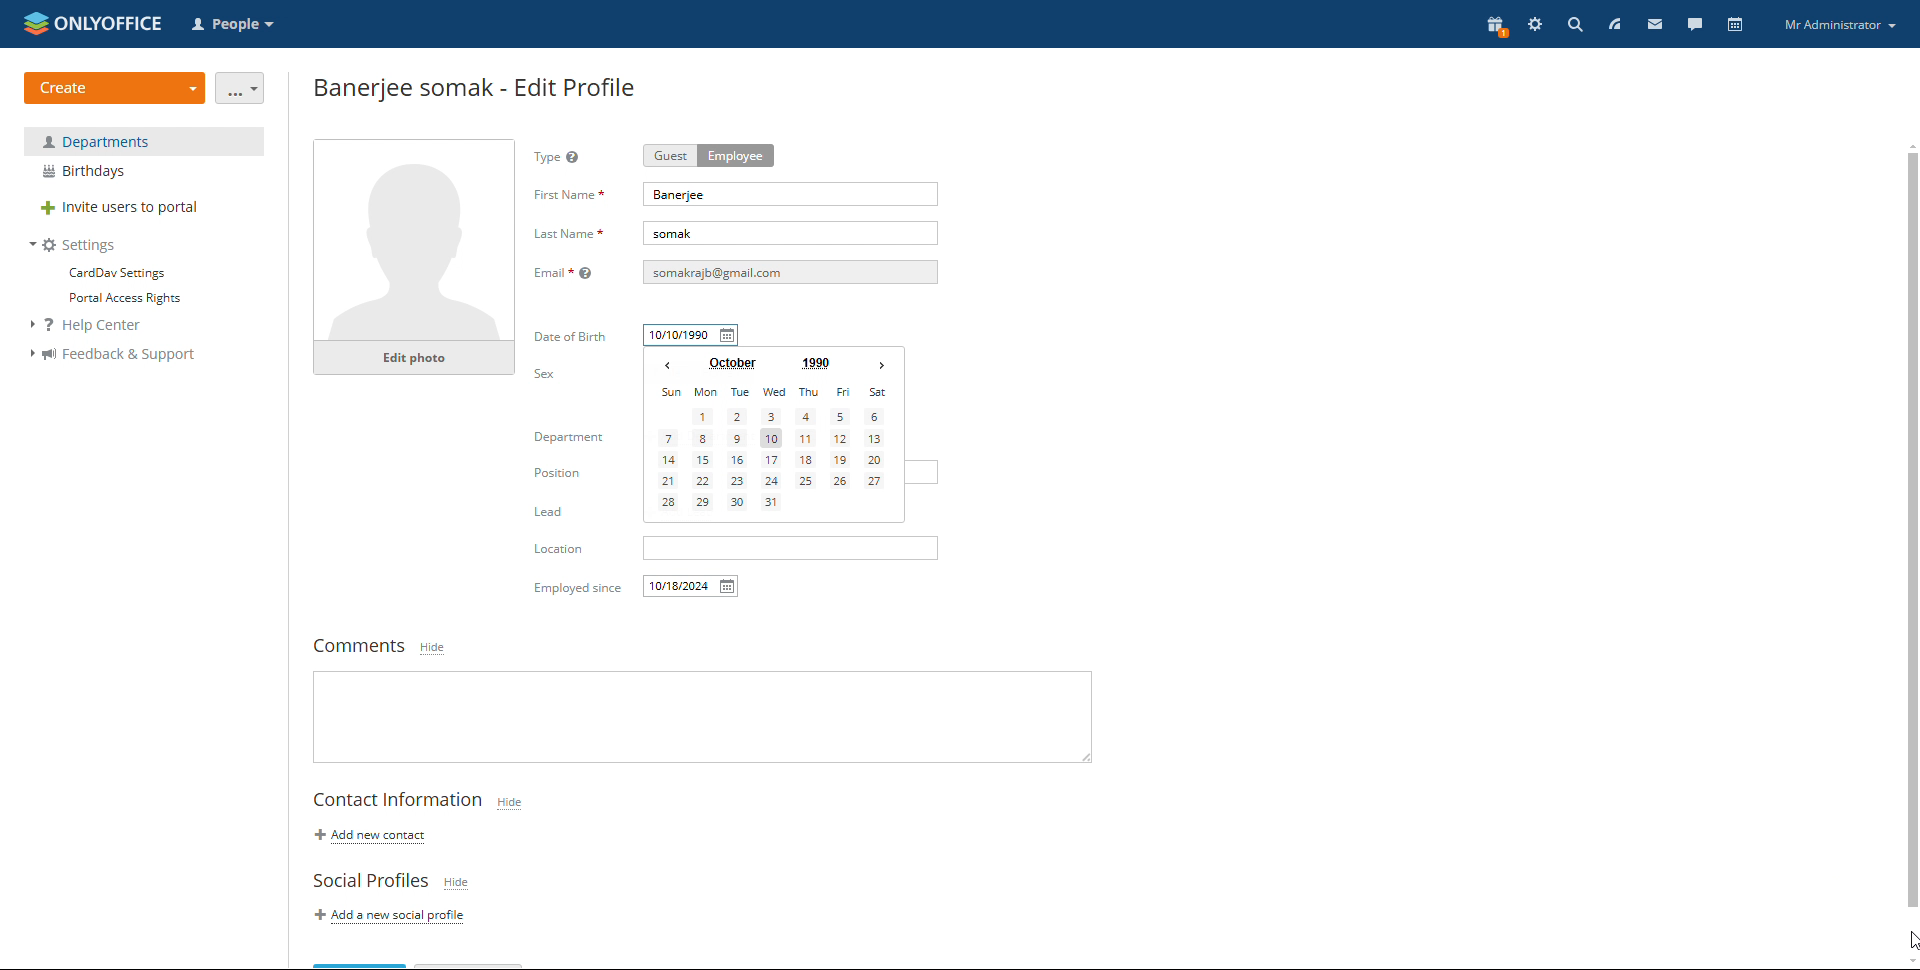 This screenshot has height=970, width=1920. I want to click on first name, so click(791, 195).